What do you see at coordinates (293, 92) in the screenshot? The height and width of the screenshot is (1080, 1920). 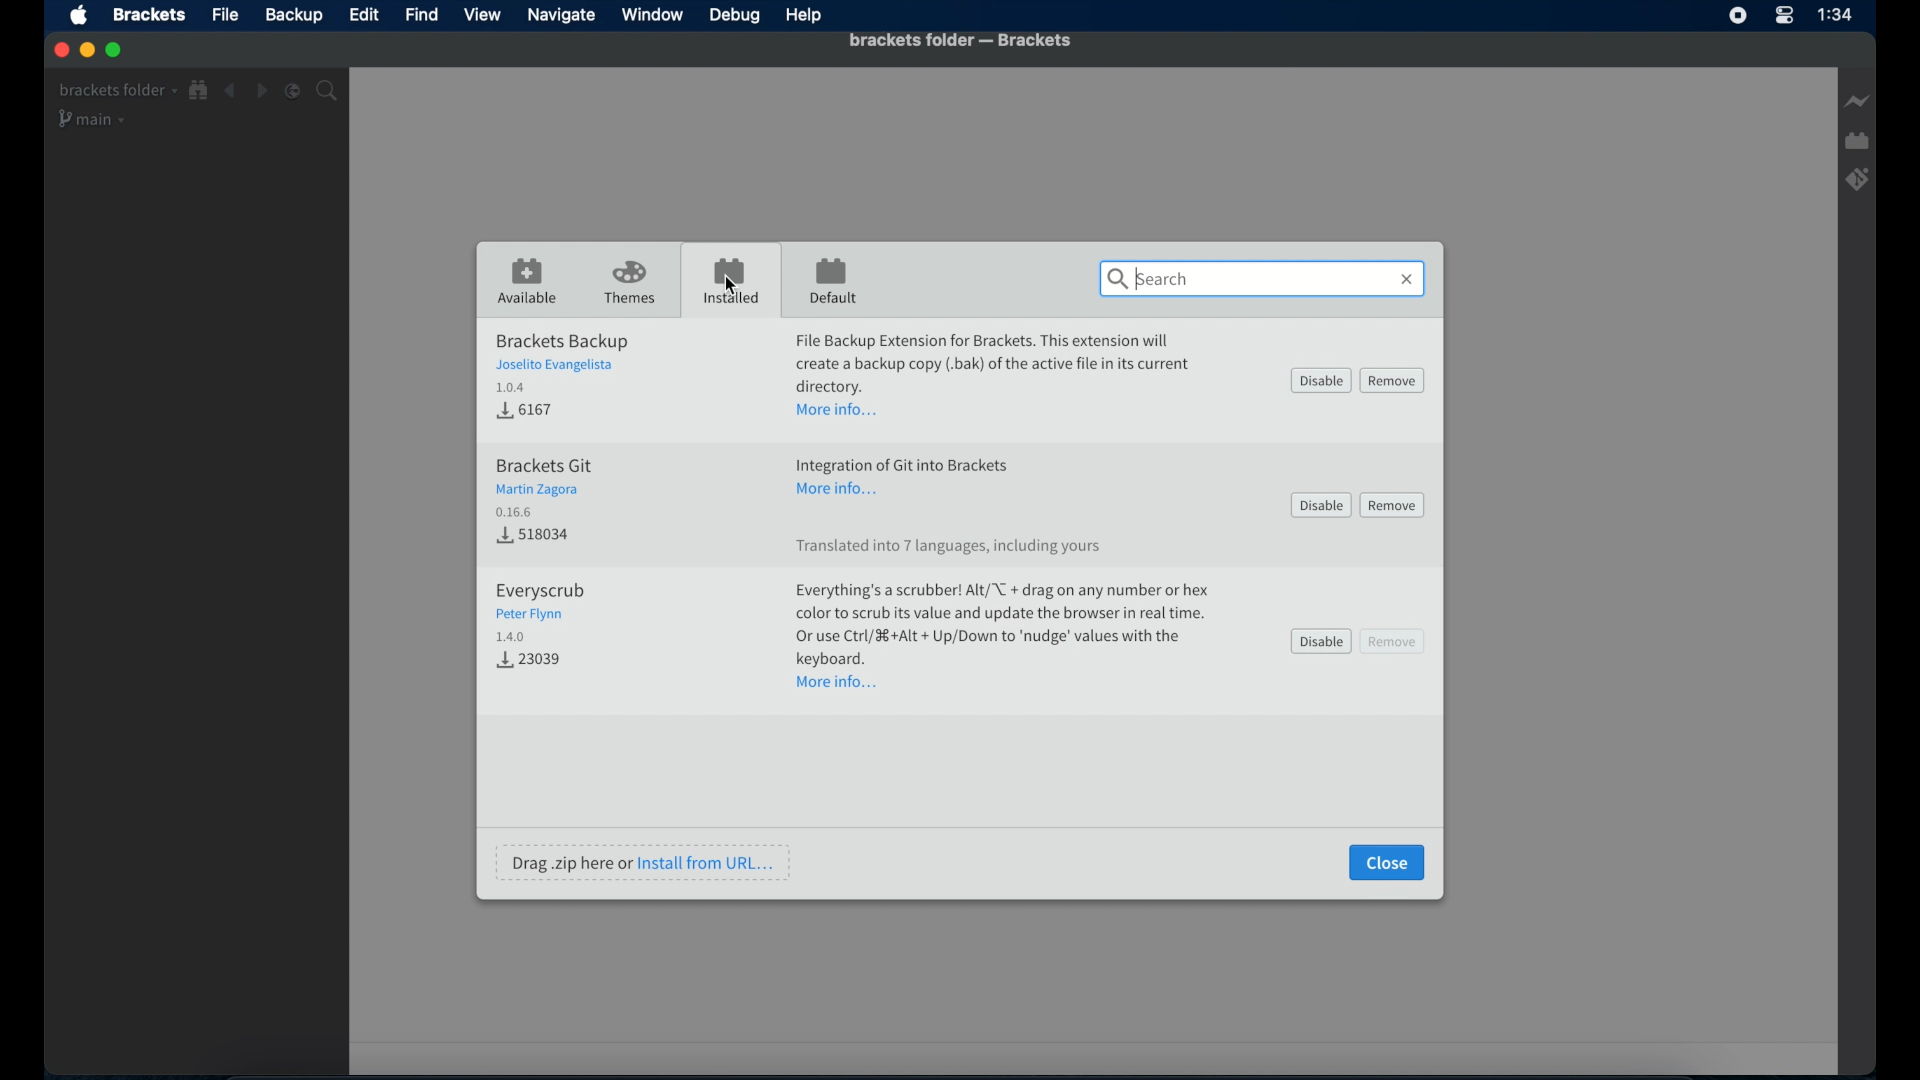 I see `Split editor vertical or horizontal` at bounding box center [293, 92].